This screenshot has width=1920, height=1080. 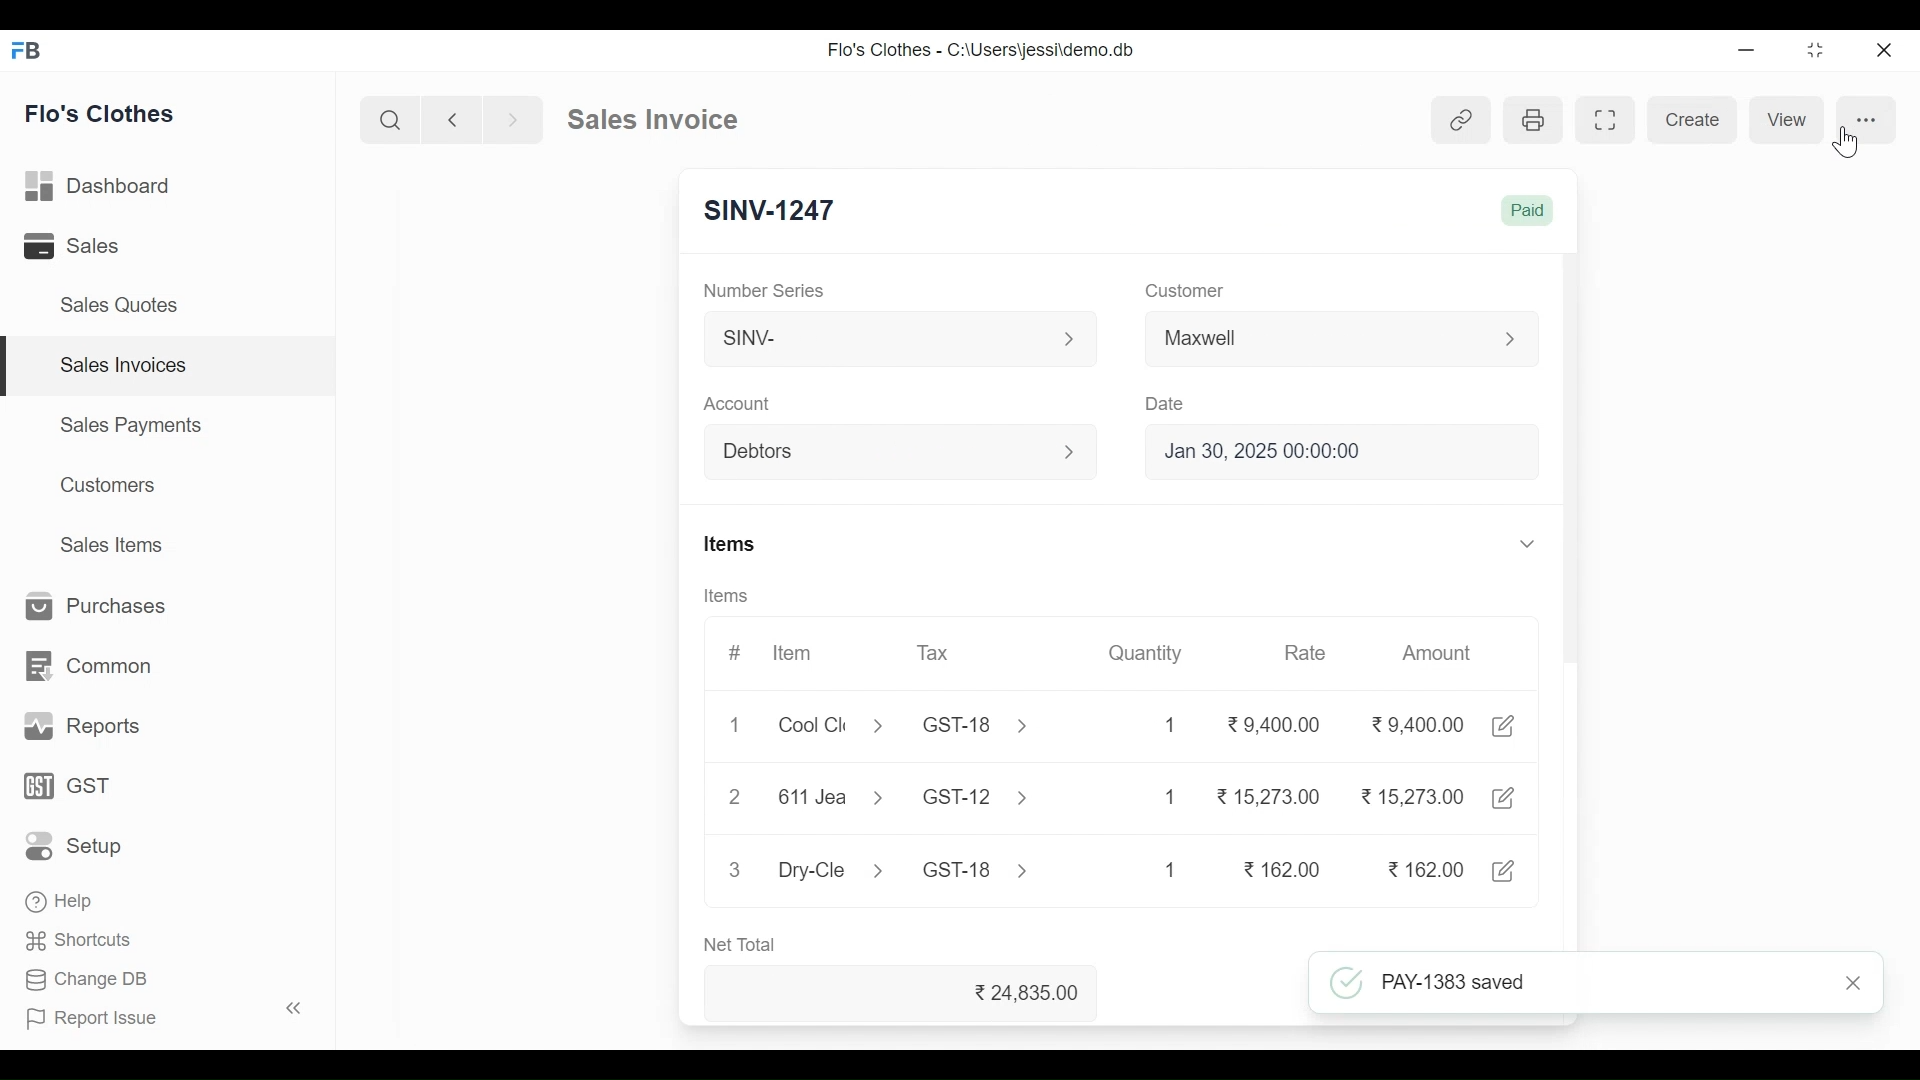 I want to click on Toggle between form and full width, so click(x=1610, y=119).